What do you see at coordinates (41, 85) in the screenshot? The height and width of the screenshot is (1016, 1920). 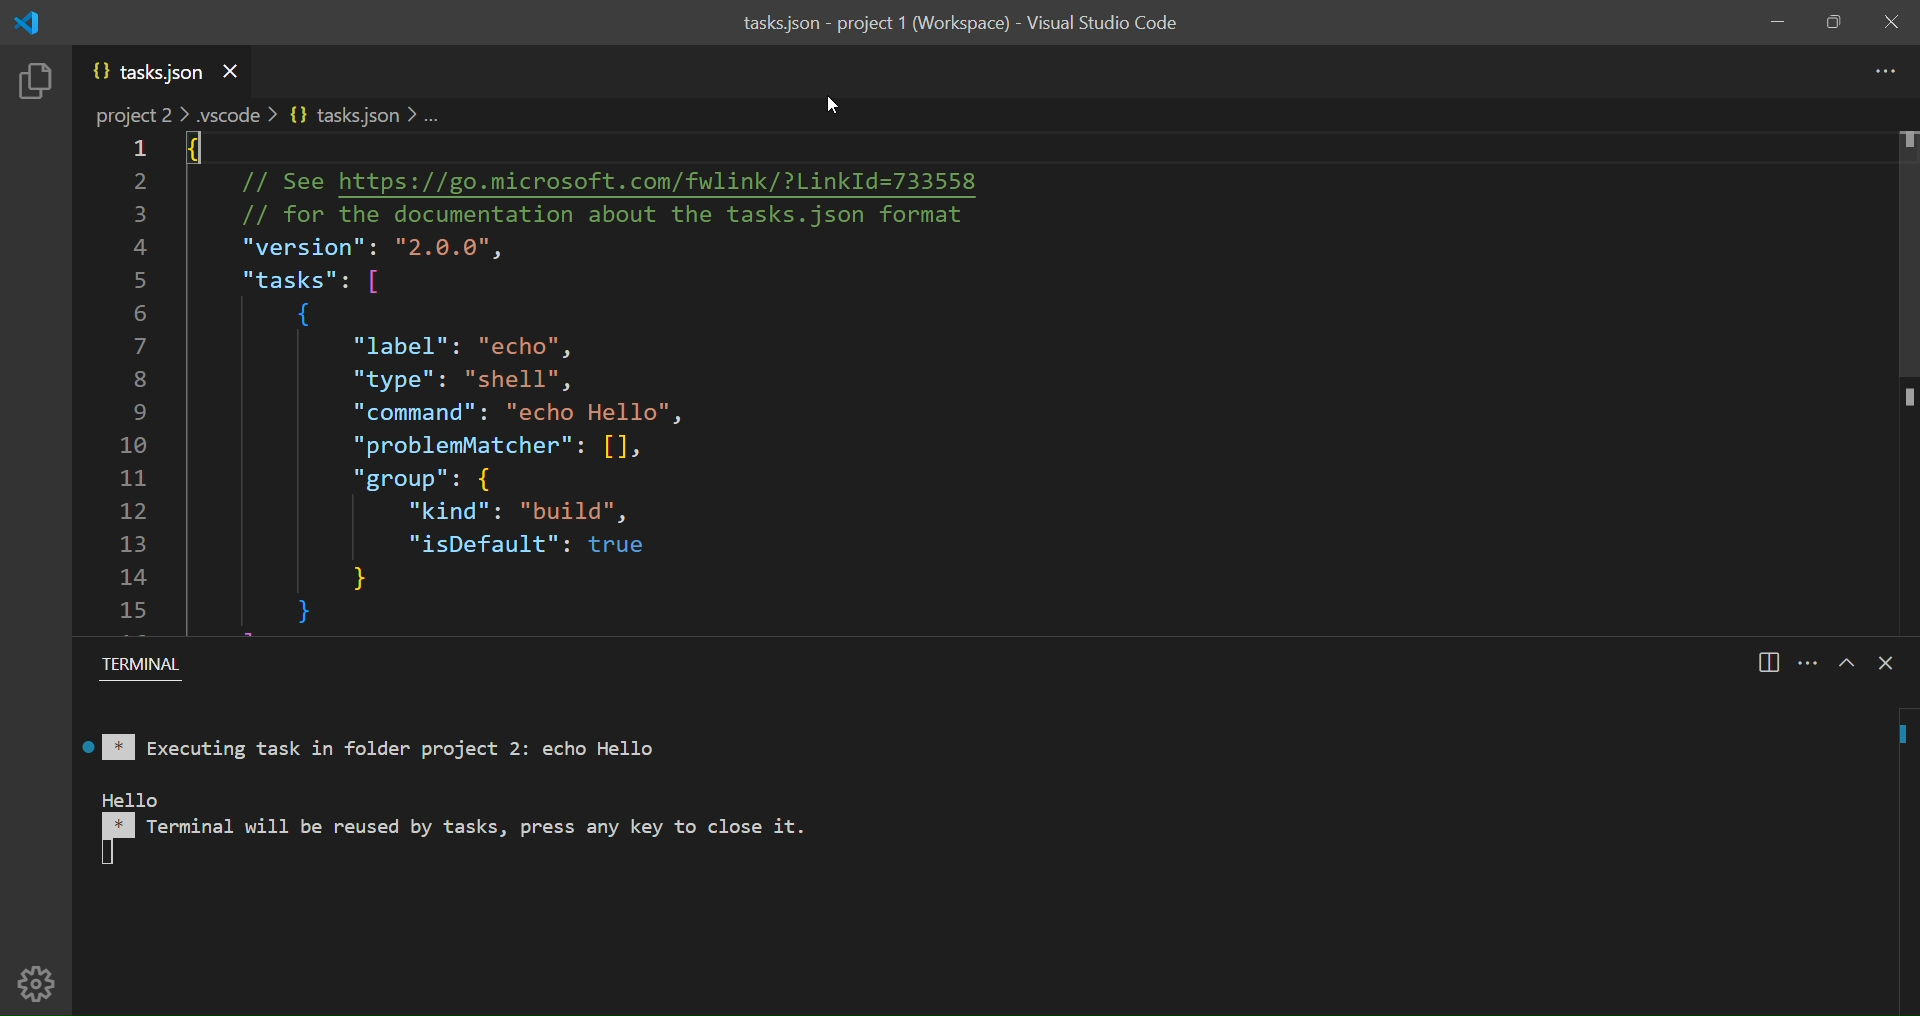 I see `explorer` at bounding box center [41, 85].